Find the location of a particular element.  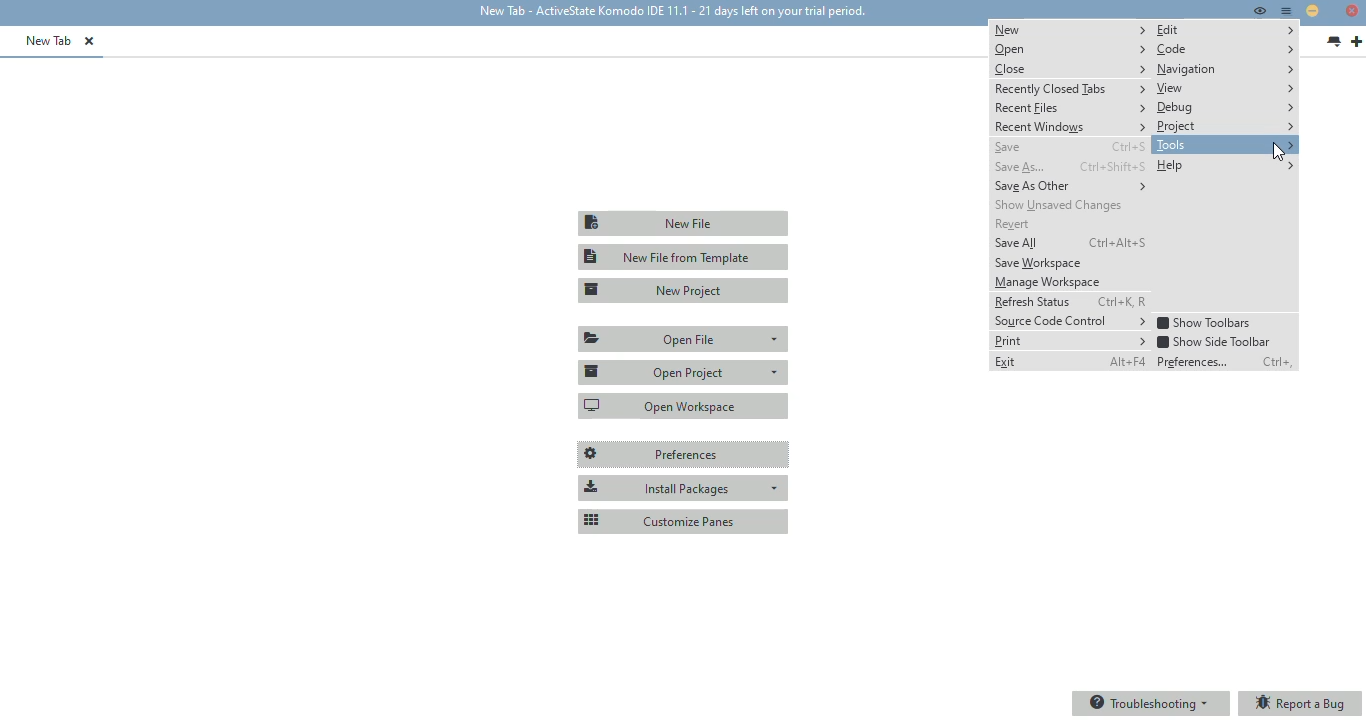

new tab is located at coordinates (1356, 42).